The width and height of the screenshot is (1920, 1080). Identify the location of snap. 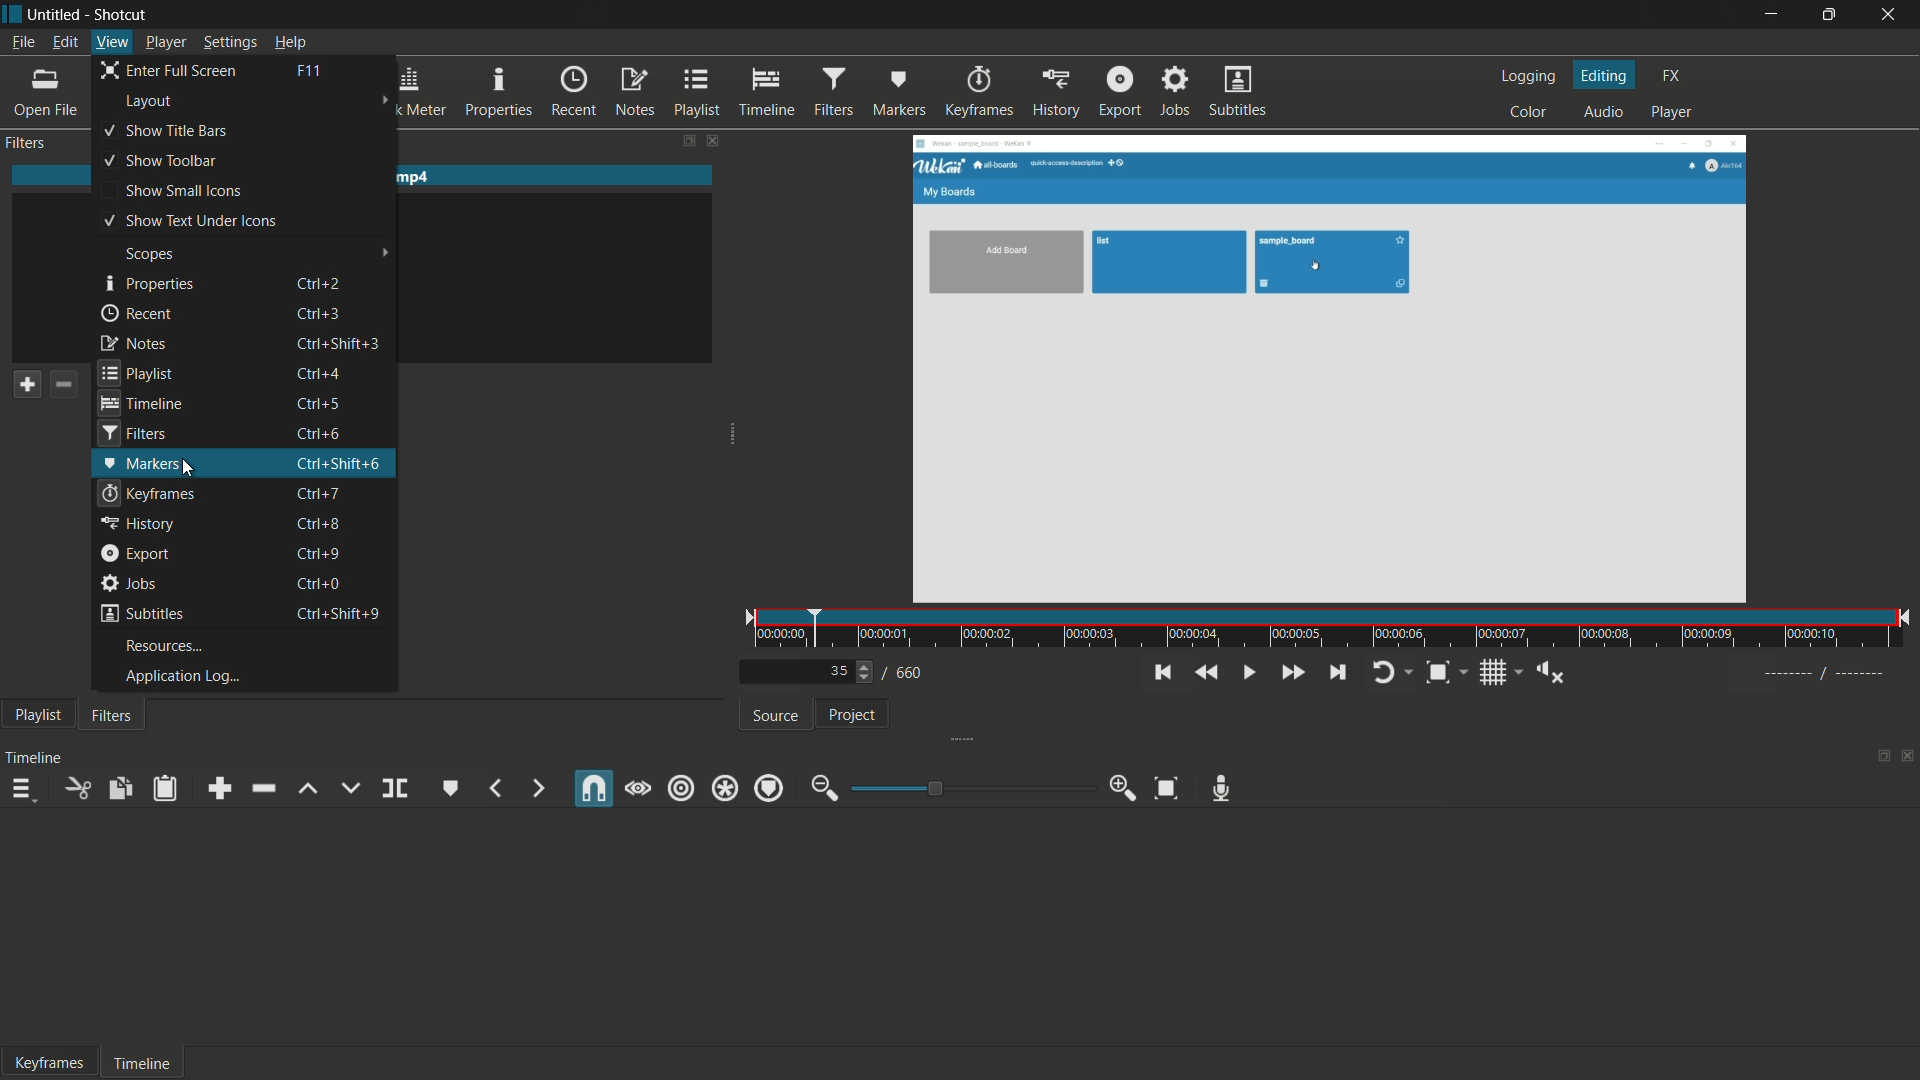
(592, 789).